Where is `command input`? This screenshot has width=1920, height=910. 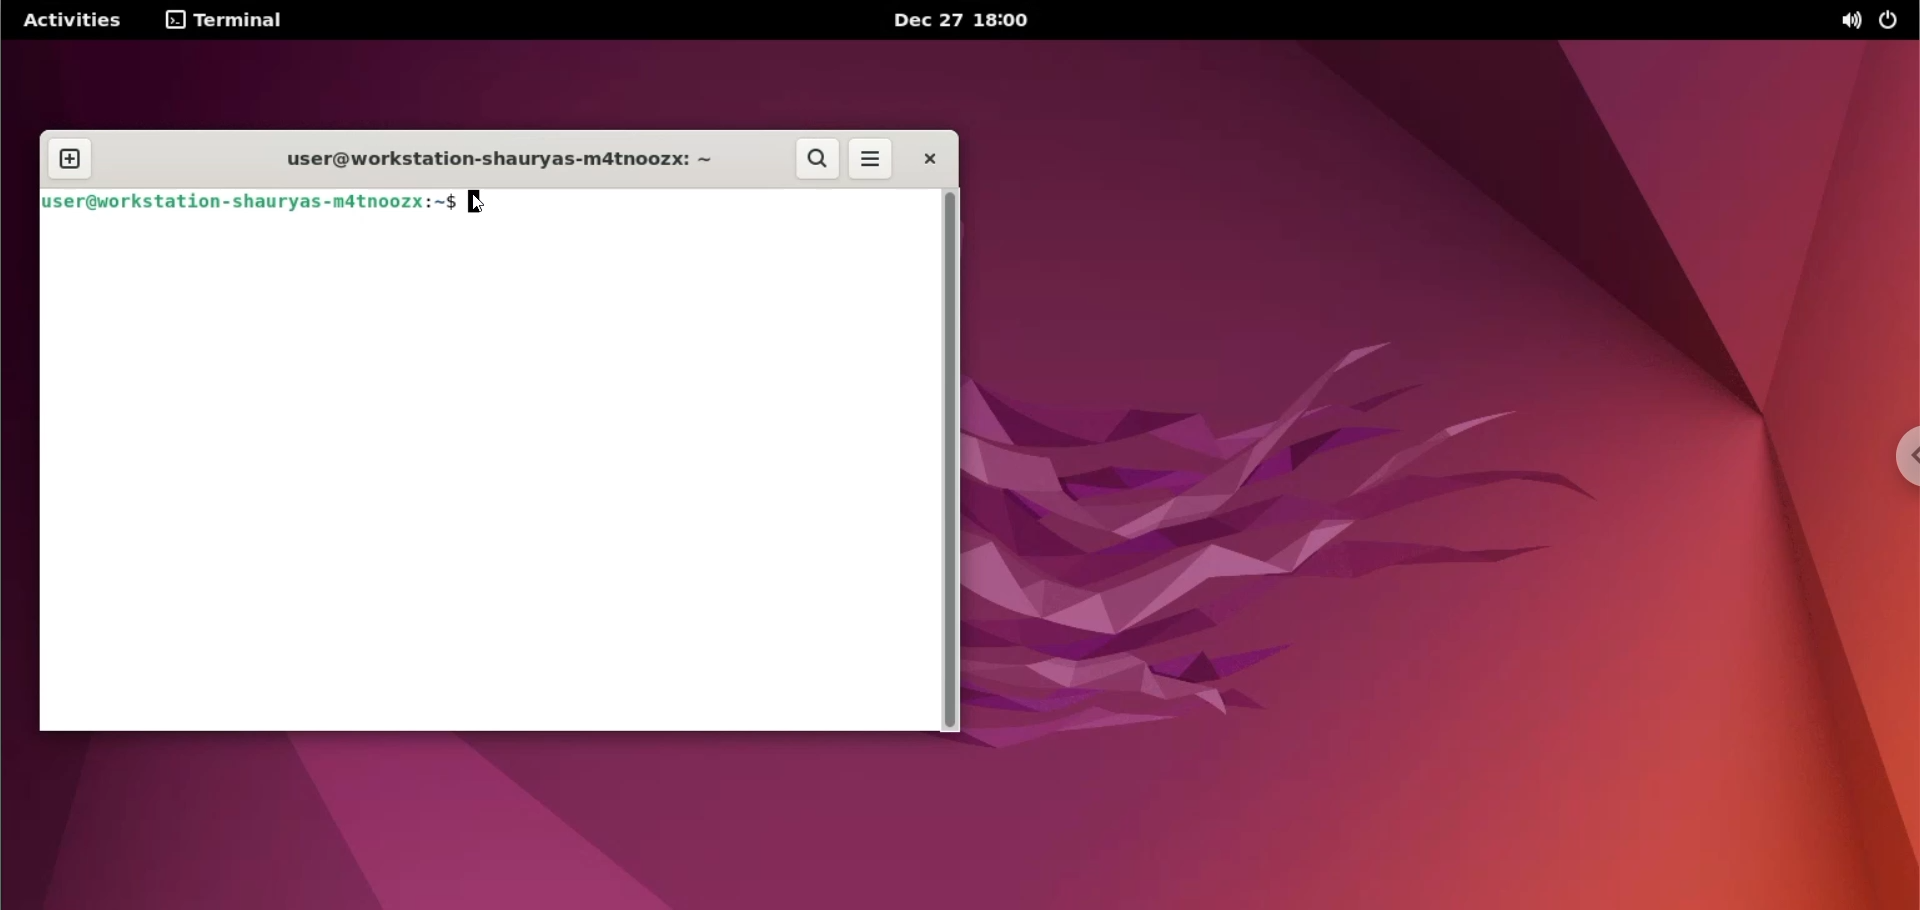
command input is located at coordinates (698, 202).